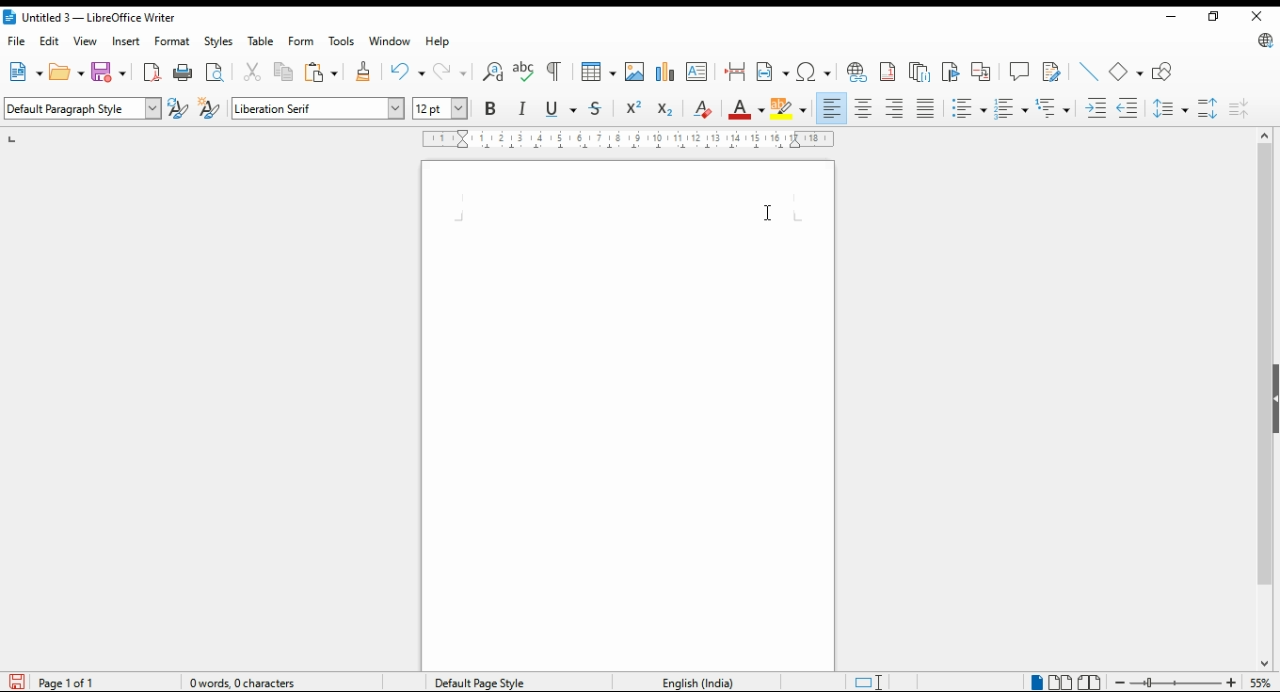 This screenshot has height=692, width=1280. I want to click on ruler, so click(629, 139).